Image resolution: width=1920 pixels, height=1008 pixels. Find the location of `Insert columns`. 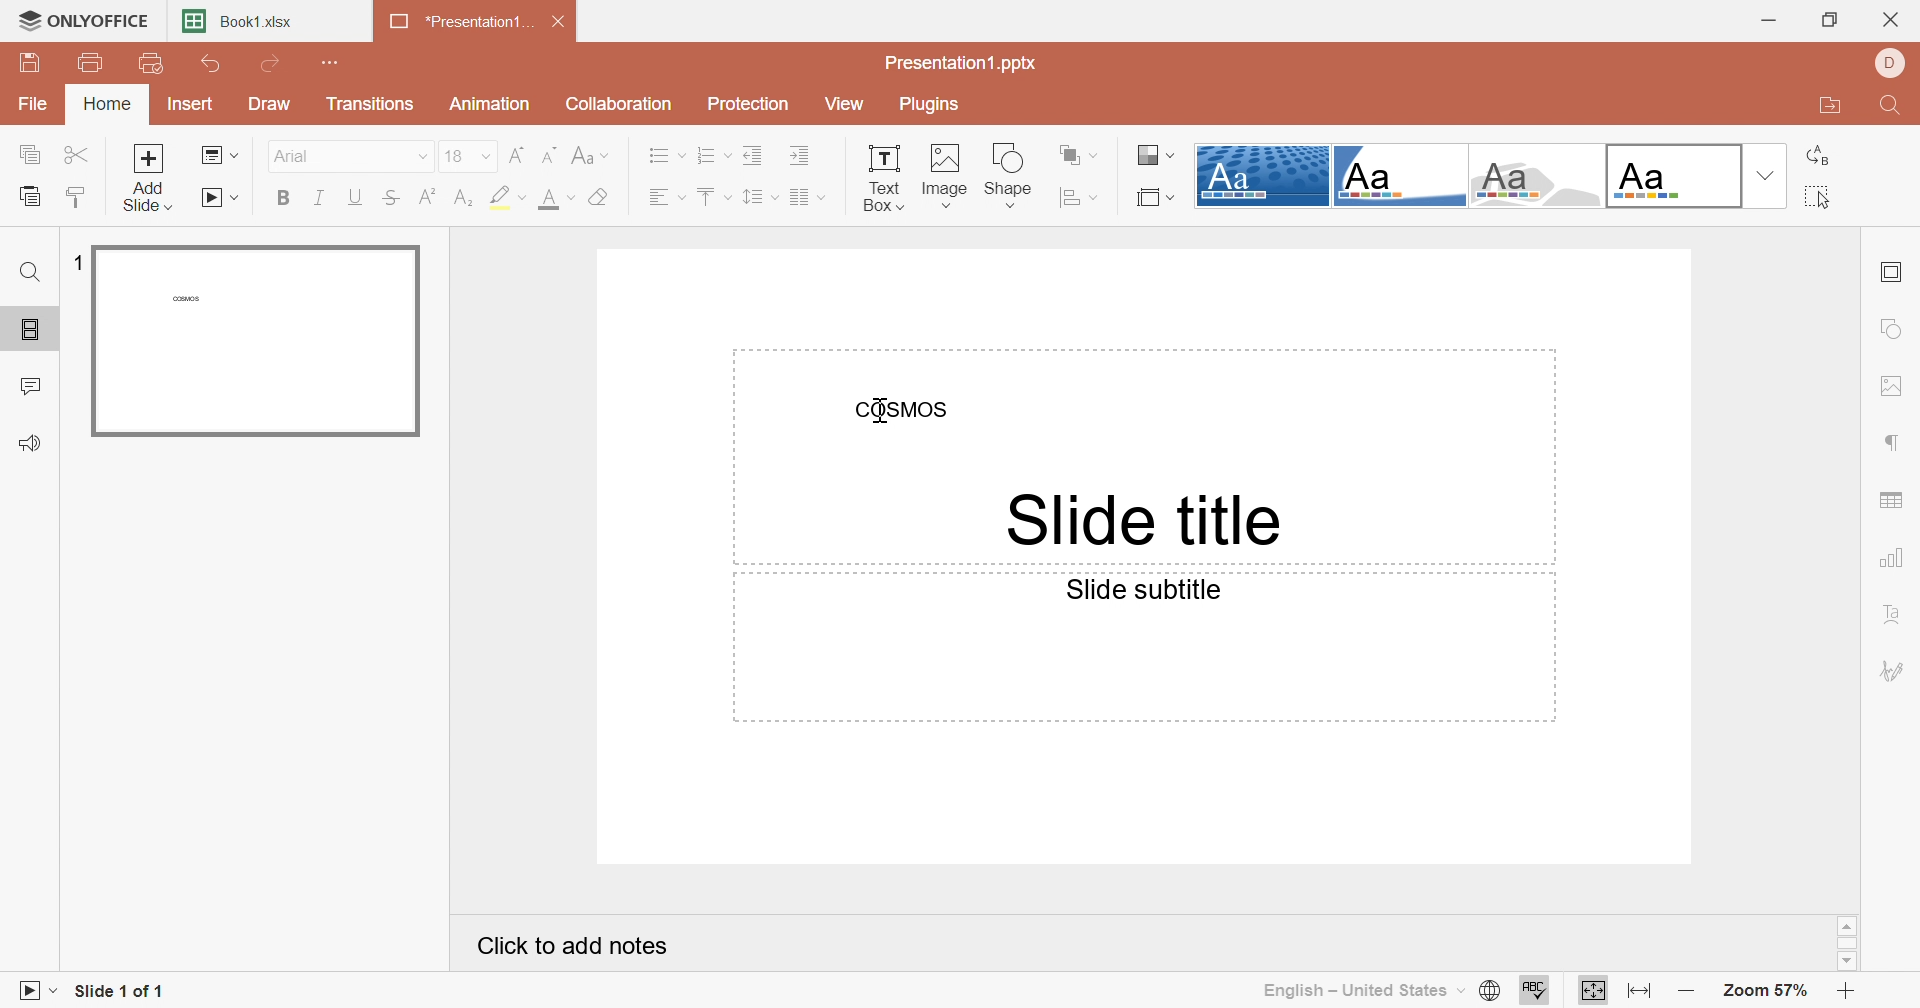

Insert columns is located at coordinates (805, 196).